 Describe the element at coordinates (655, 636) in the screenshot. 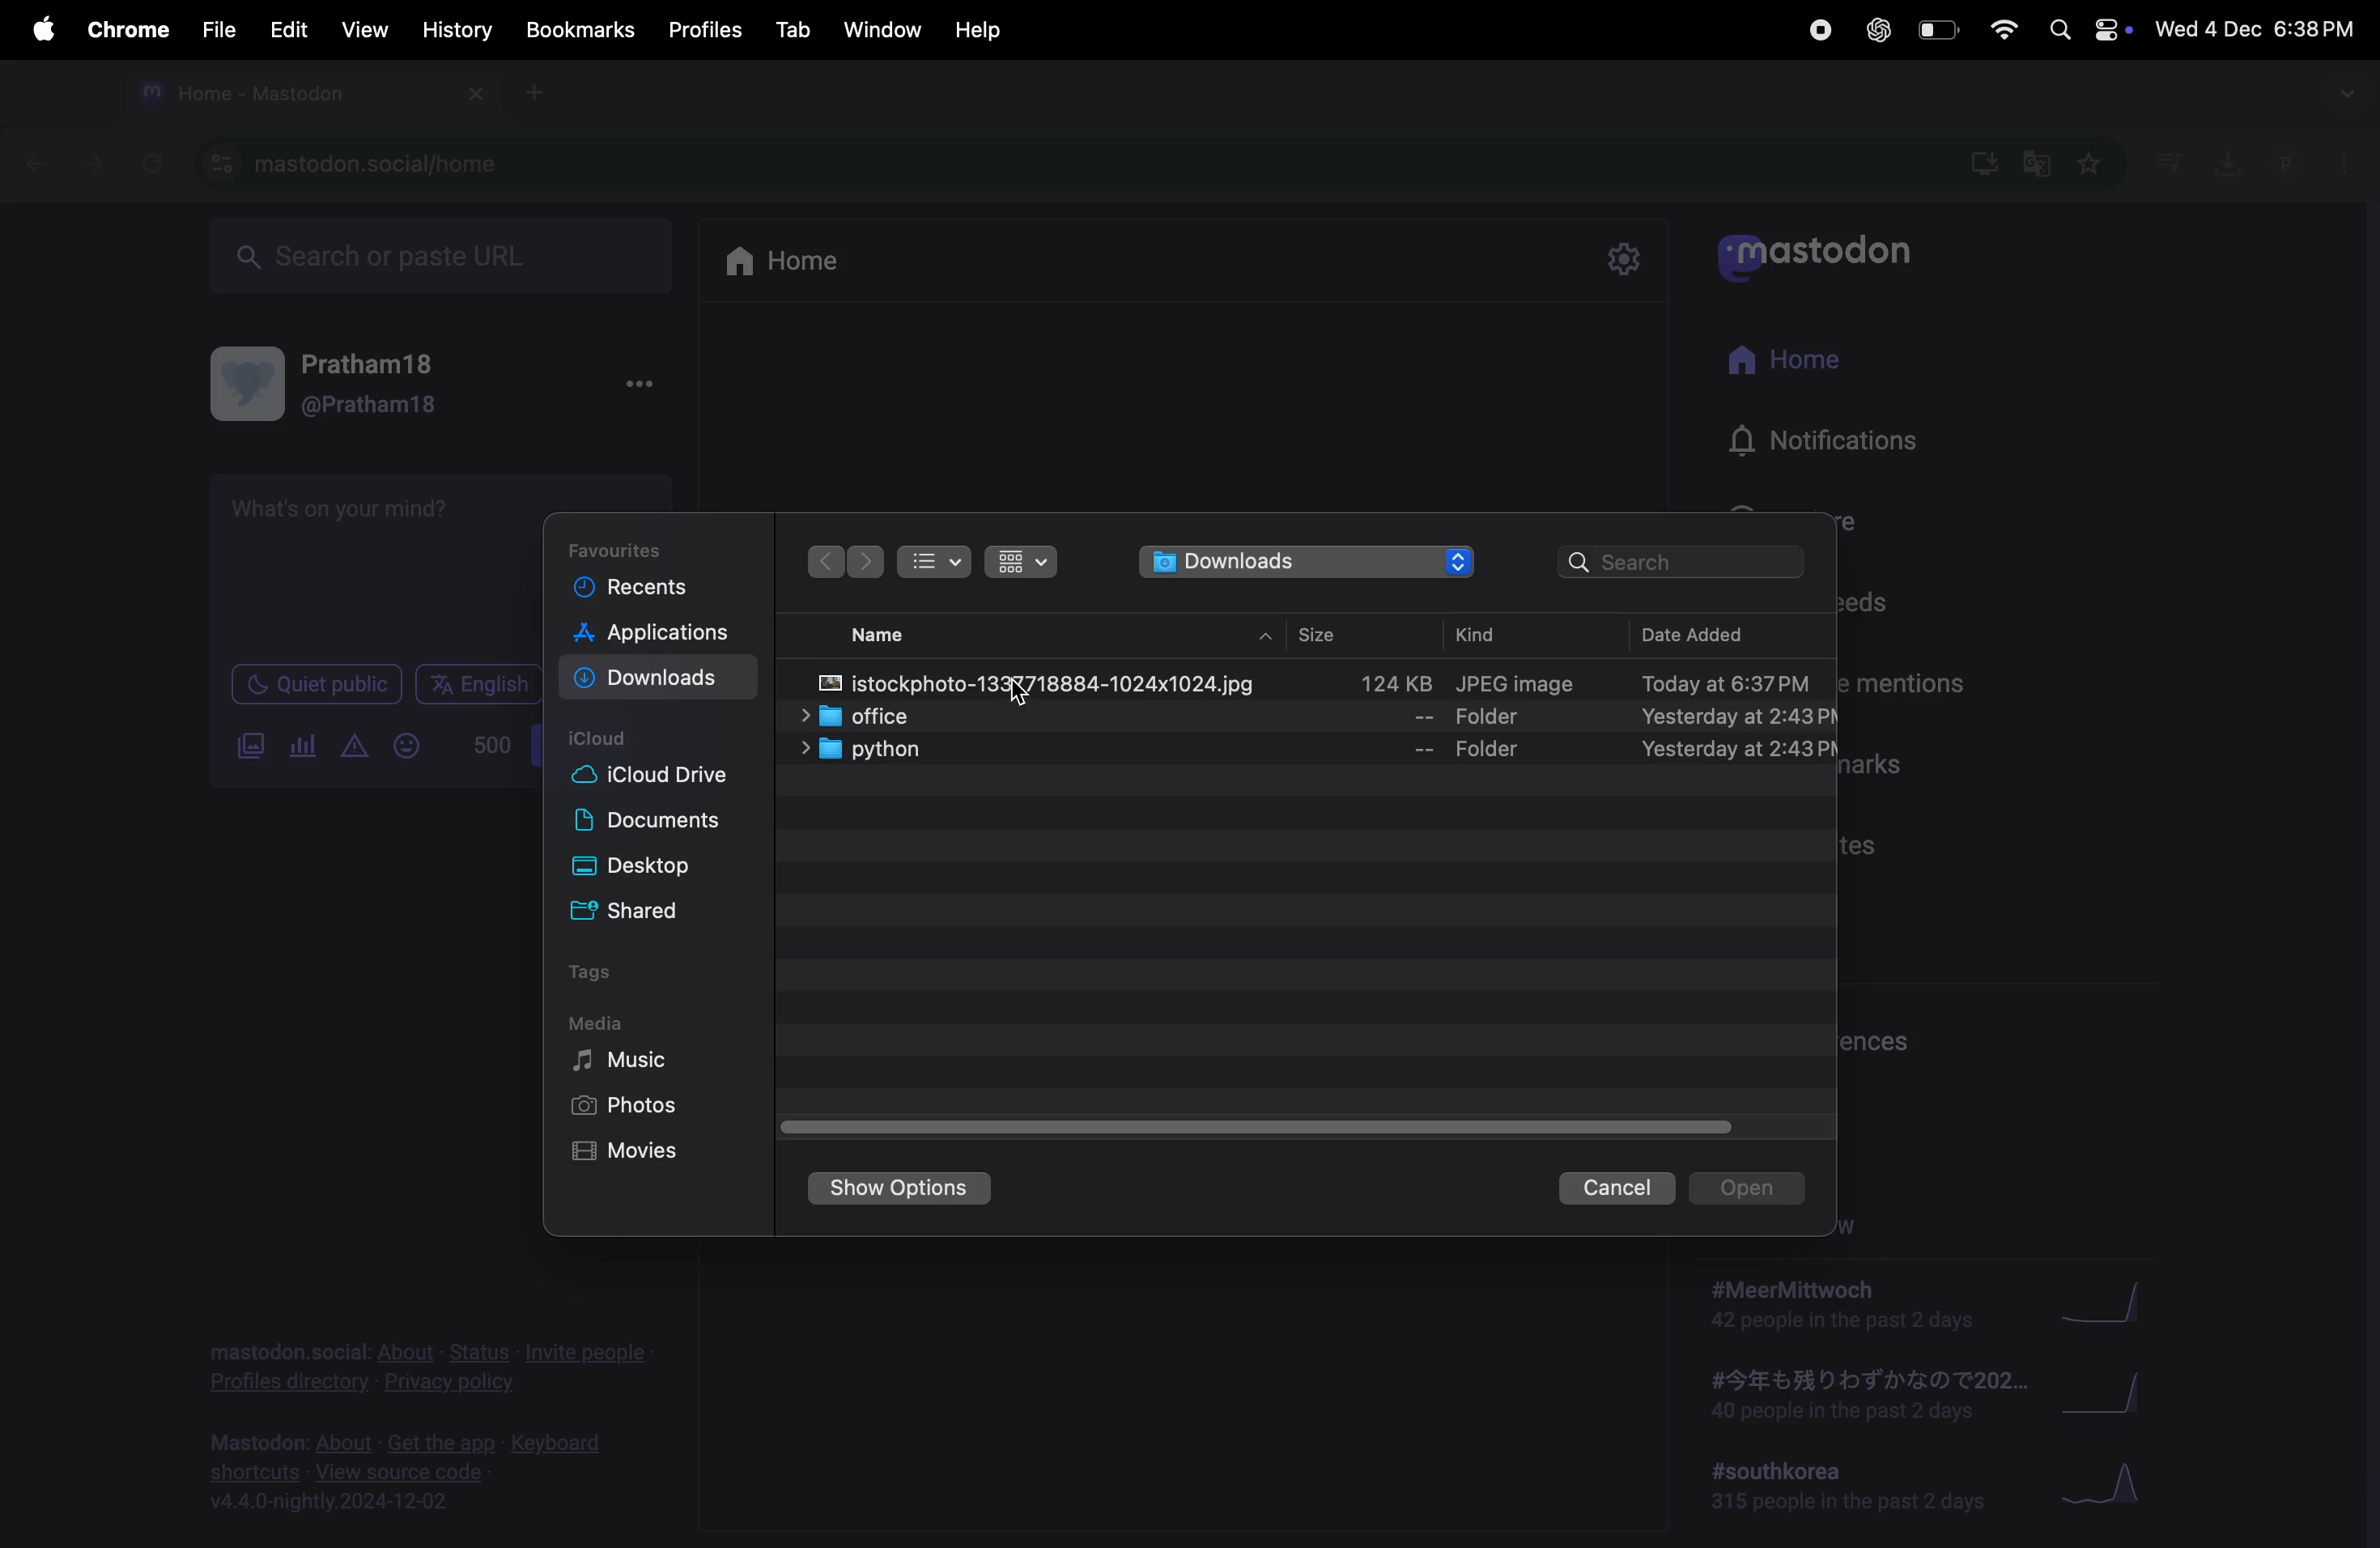

I see `applications` at that location.